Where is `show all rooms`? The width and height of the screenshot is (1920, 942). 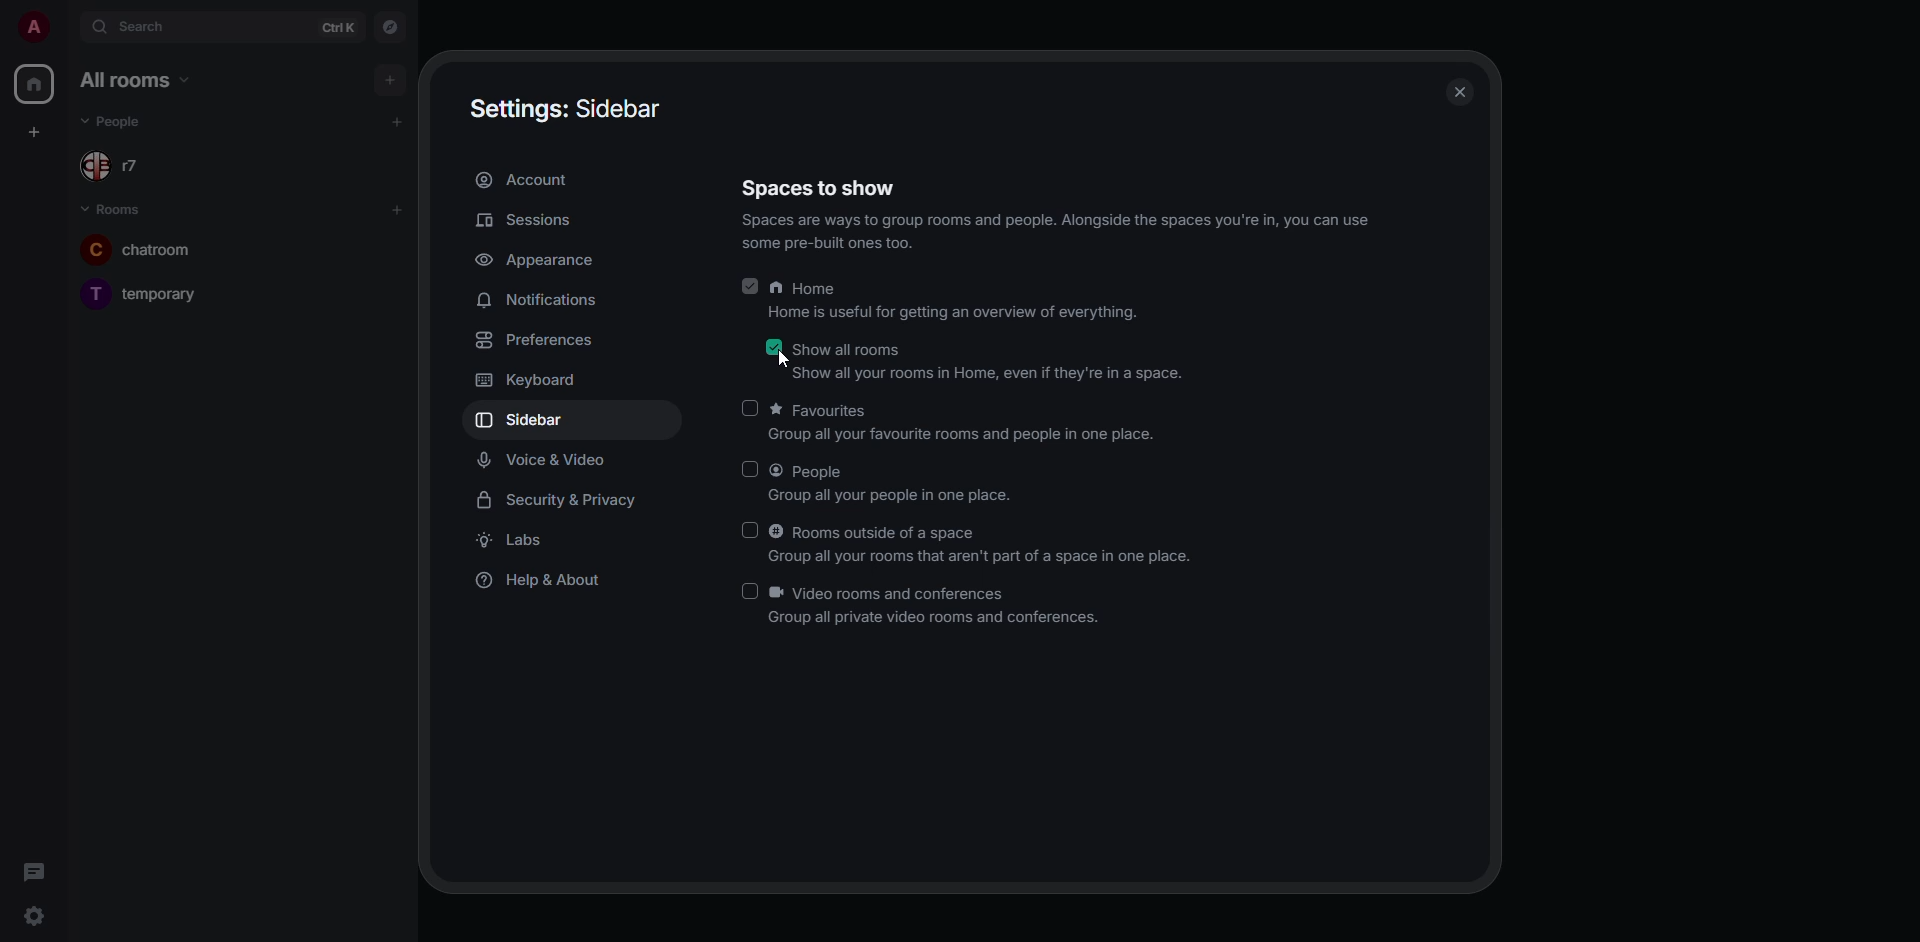 show all rooms is located at coordinates (990, 362).